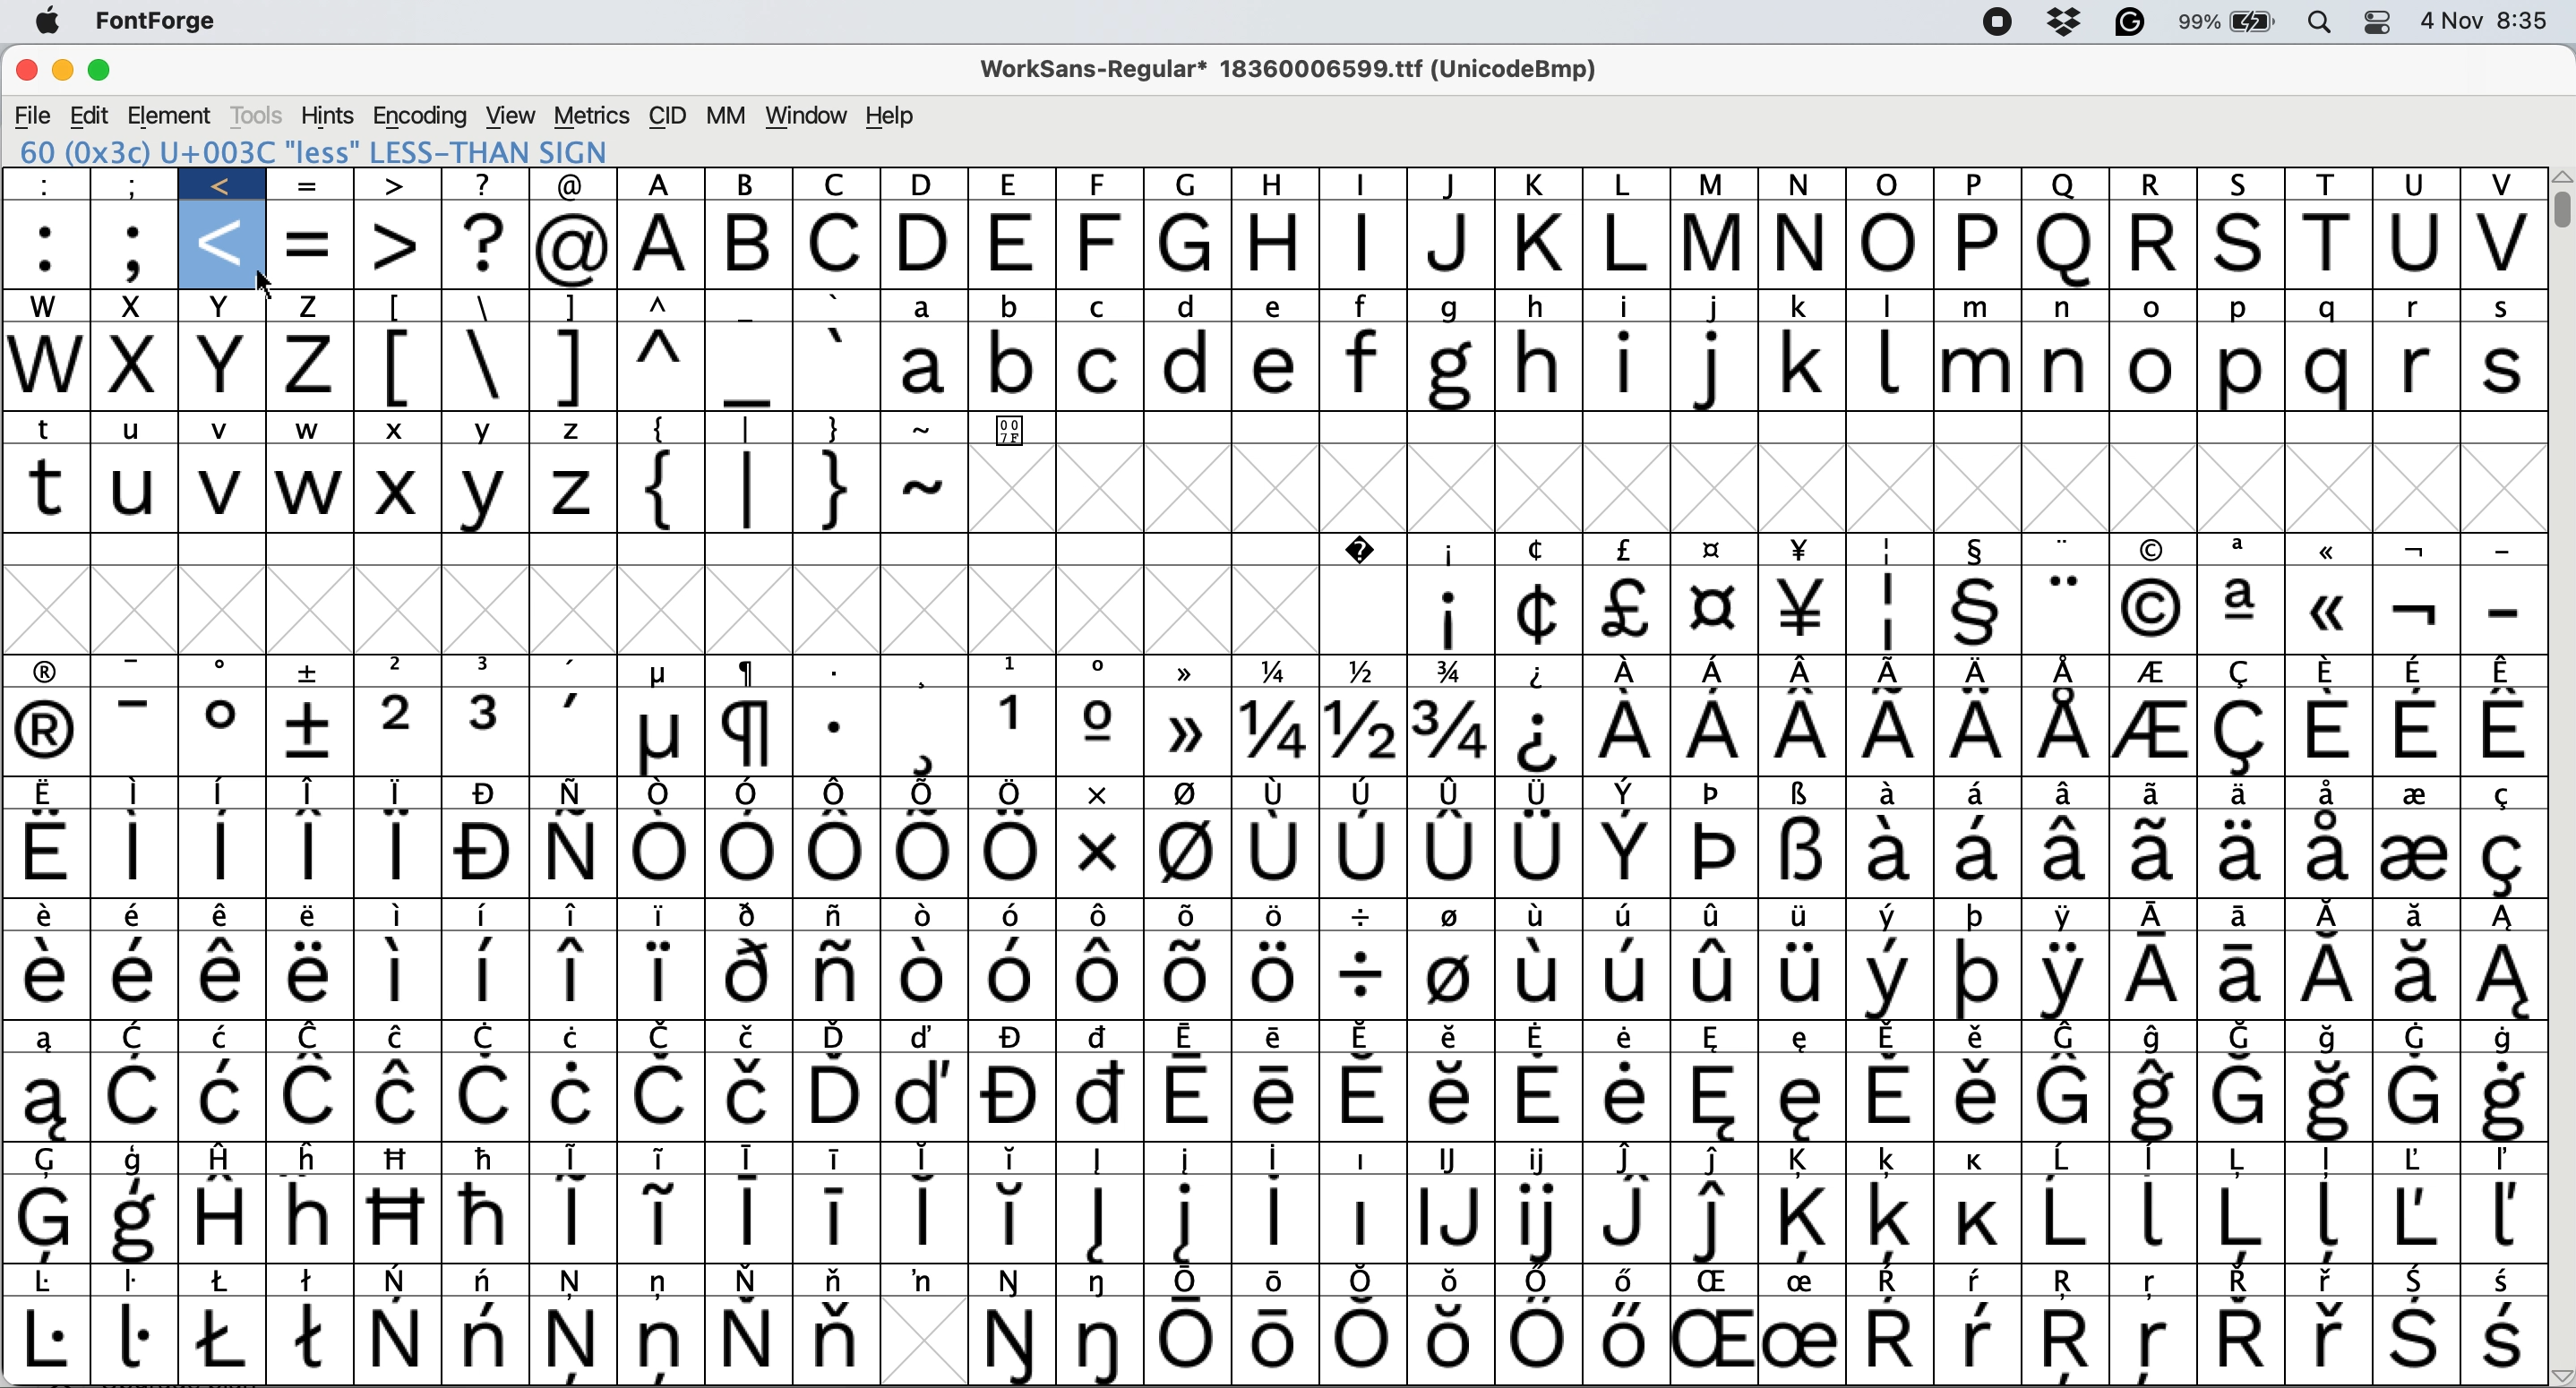 The image size is (2576, 1388). Describe the element at coordinates (1623, 1097) in the screenshot. I see `` at that location.